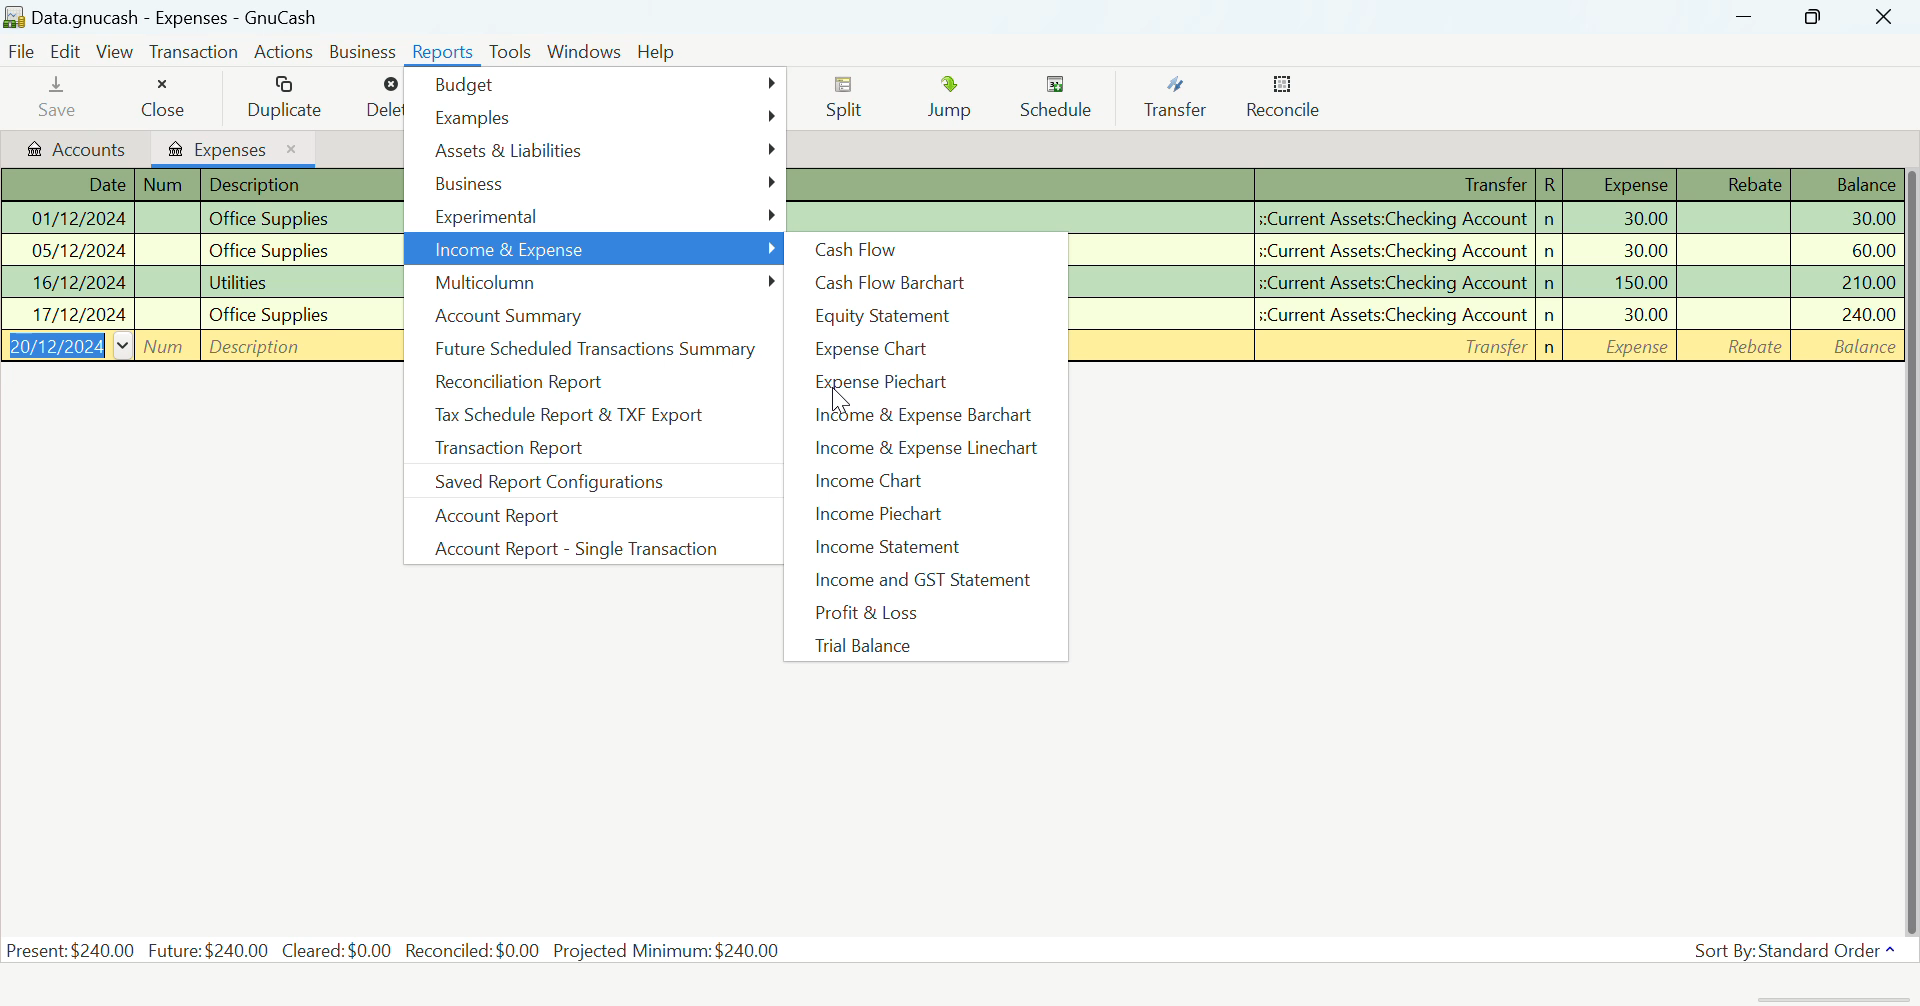 Image resolution: width=1920 pixels, height=1006 pixels. What do you see at coordinates (472, 950) in the screenshot?
I see `Reconciled` at bounding box center [472, 950].